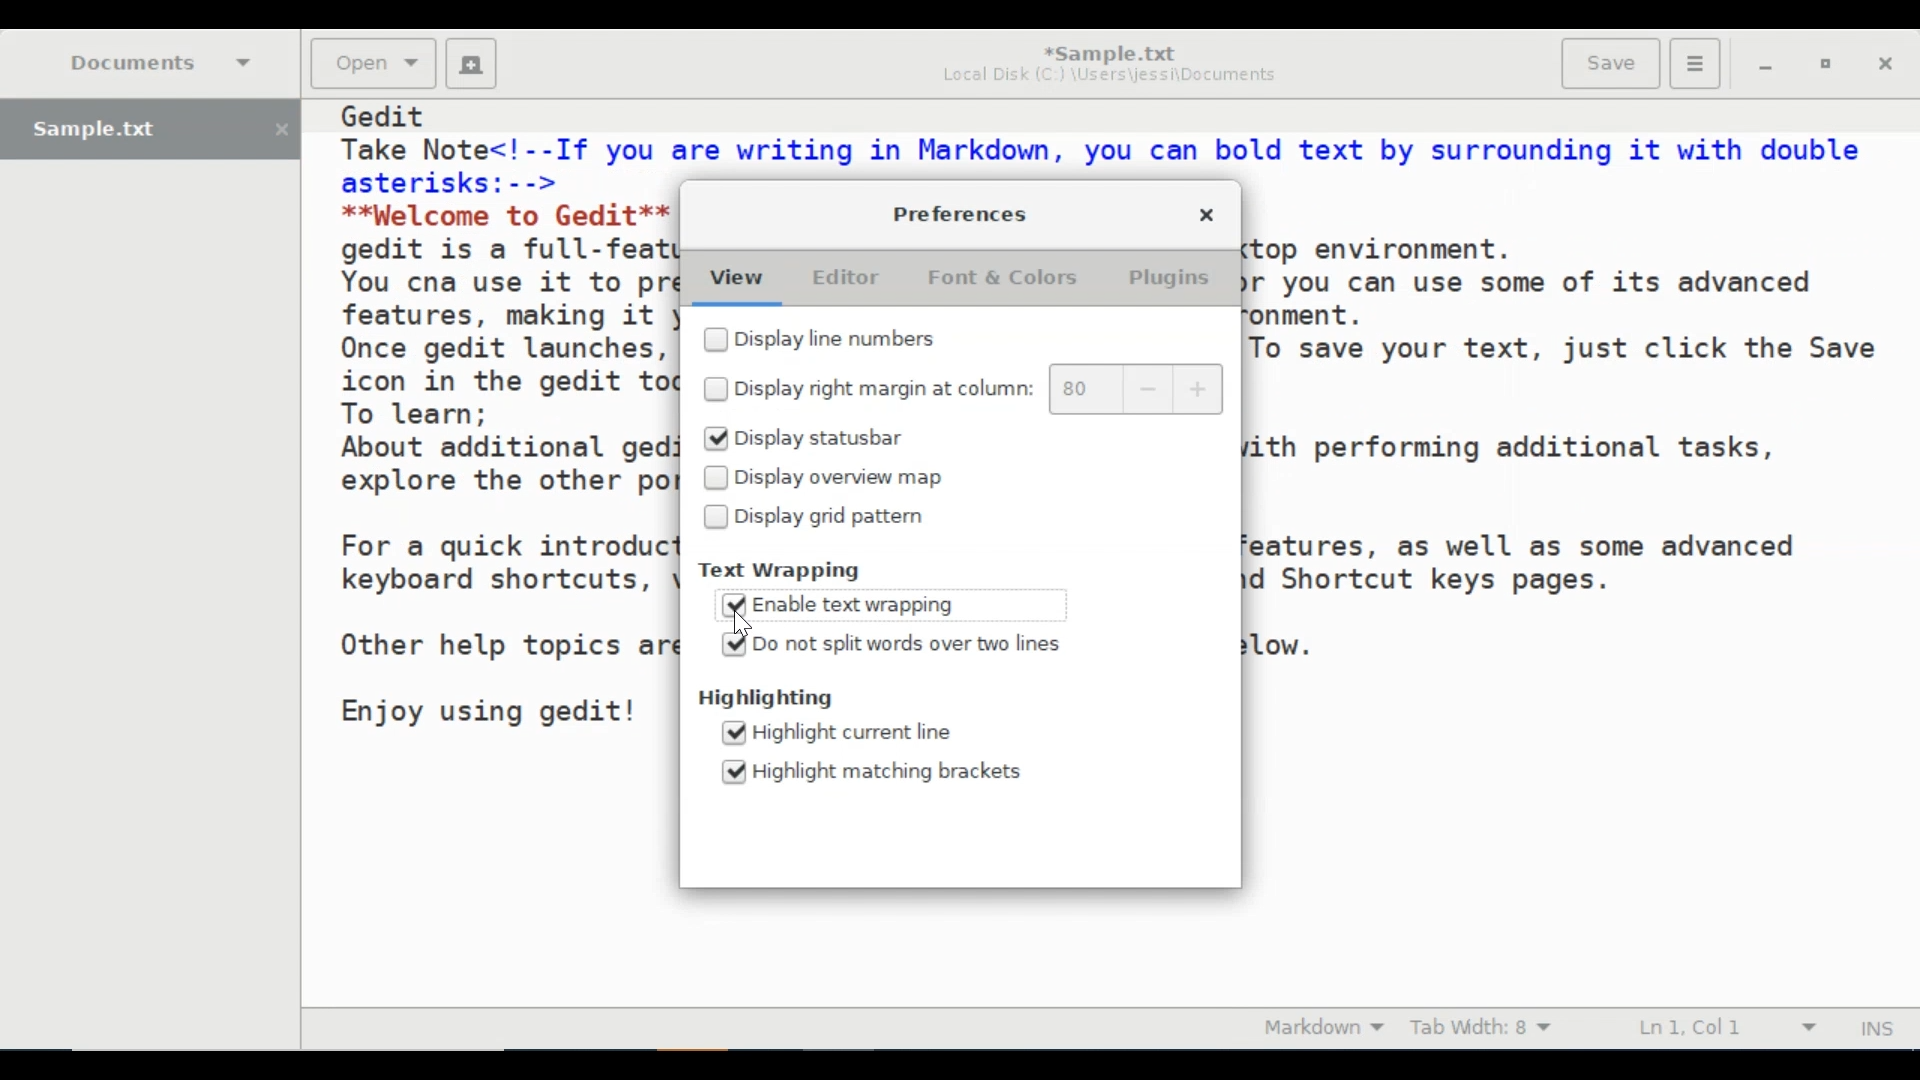 The image size is (1920, 1080). What do you see at coordinates (1489, 1026) in the screenshot?
I see `Tab Width` at bounding box center [1489, 1026].